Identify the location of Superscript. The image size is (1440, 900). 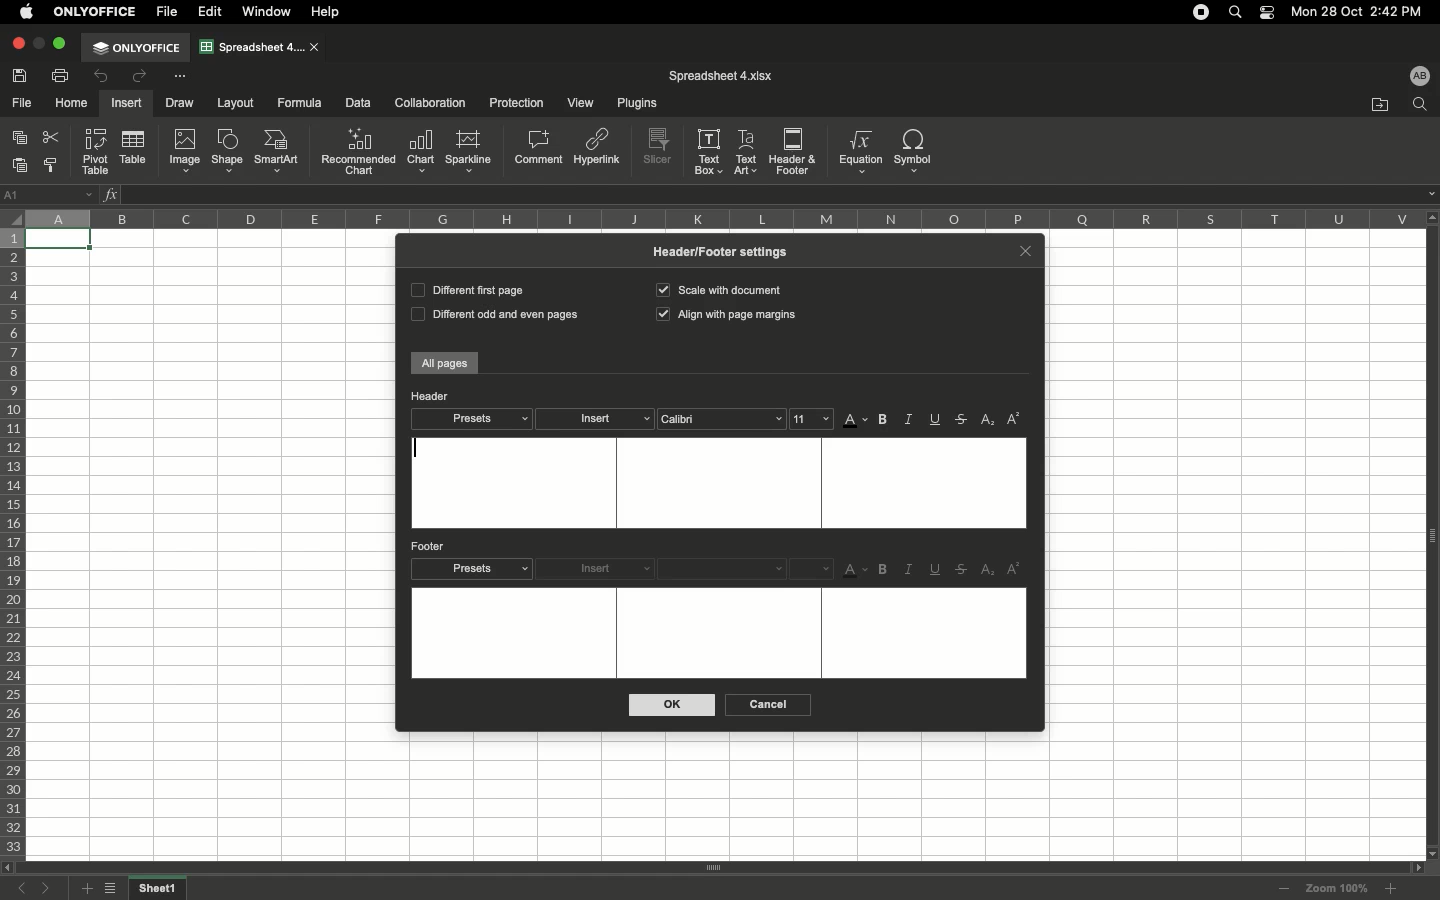
(1013, 569).